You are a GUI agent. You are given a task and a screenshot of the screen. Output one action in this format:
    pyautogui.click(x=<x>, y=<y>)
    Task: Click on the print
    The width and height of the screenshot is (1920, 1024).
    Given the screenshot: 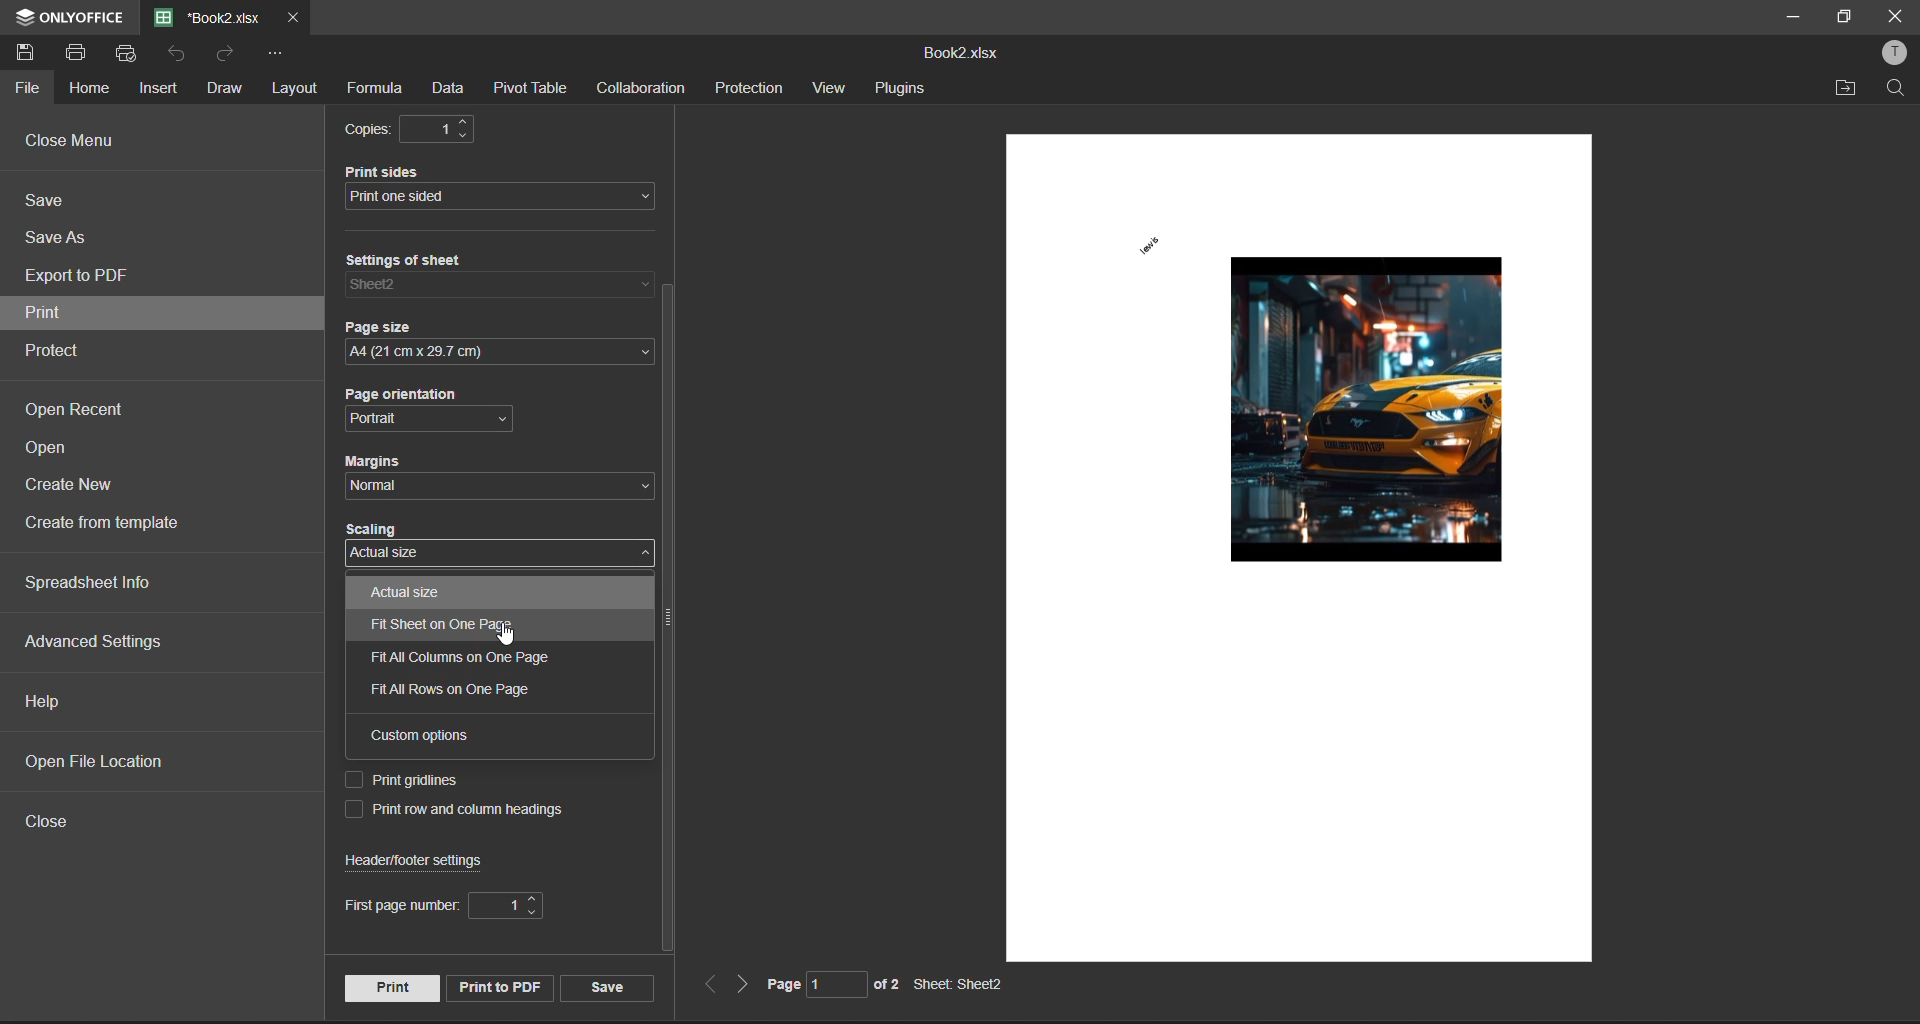 What is the action you would take?
    pyautogui.click(x=390, y=987)
    